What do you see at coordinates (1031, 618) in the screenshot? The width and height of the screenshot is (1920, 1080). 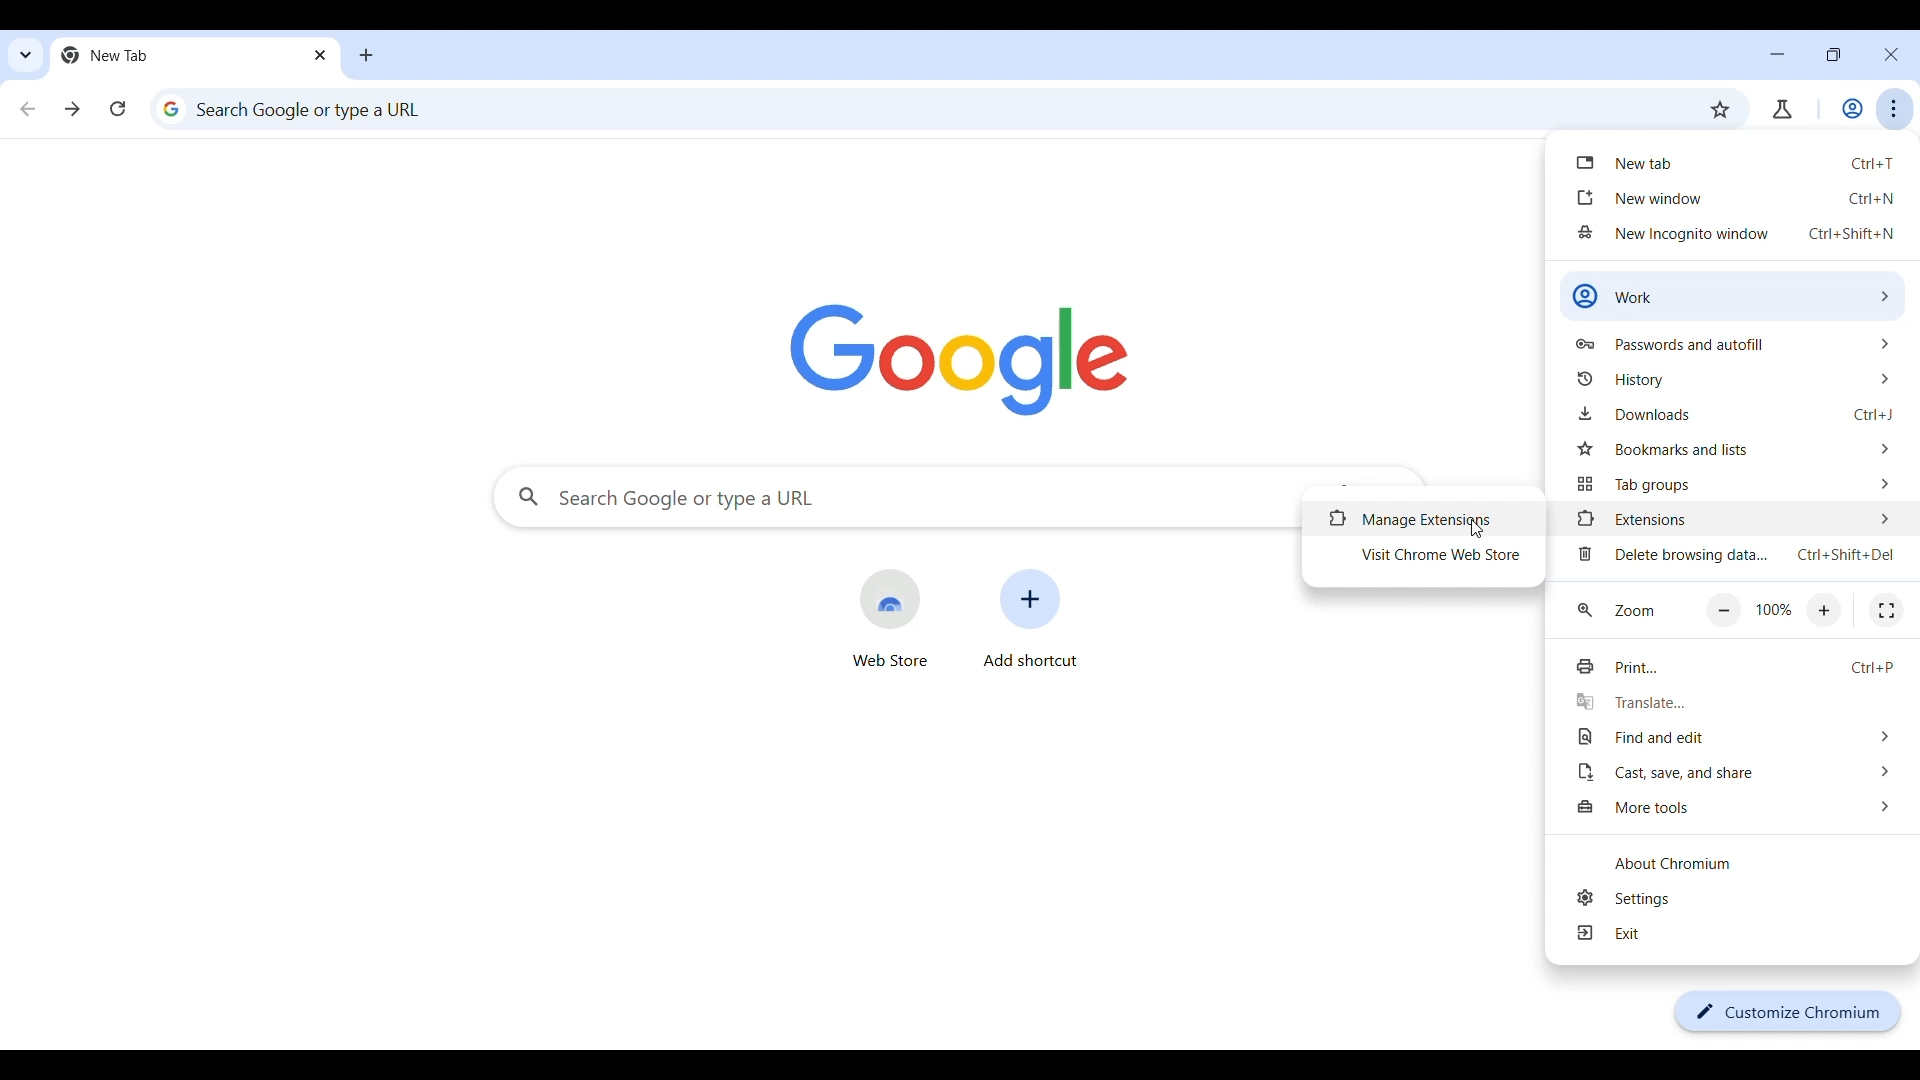 I see `Add shortcut to another site` at bounding box center [1031, 618].